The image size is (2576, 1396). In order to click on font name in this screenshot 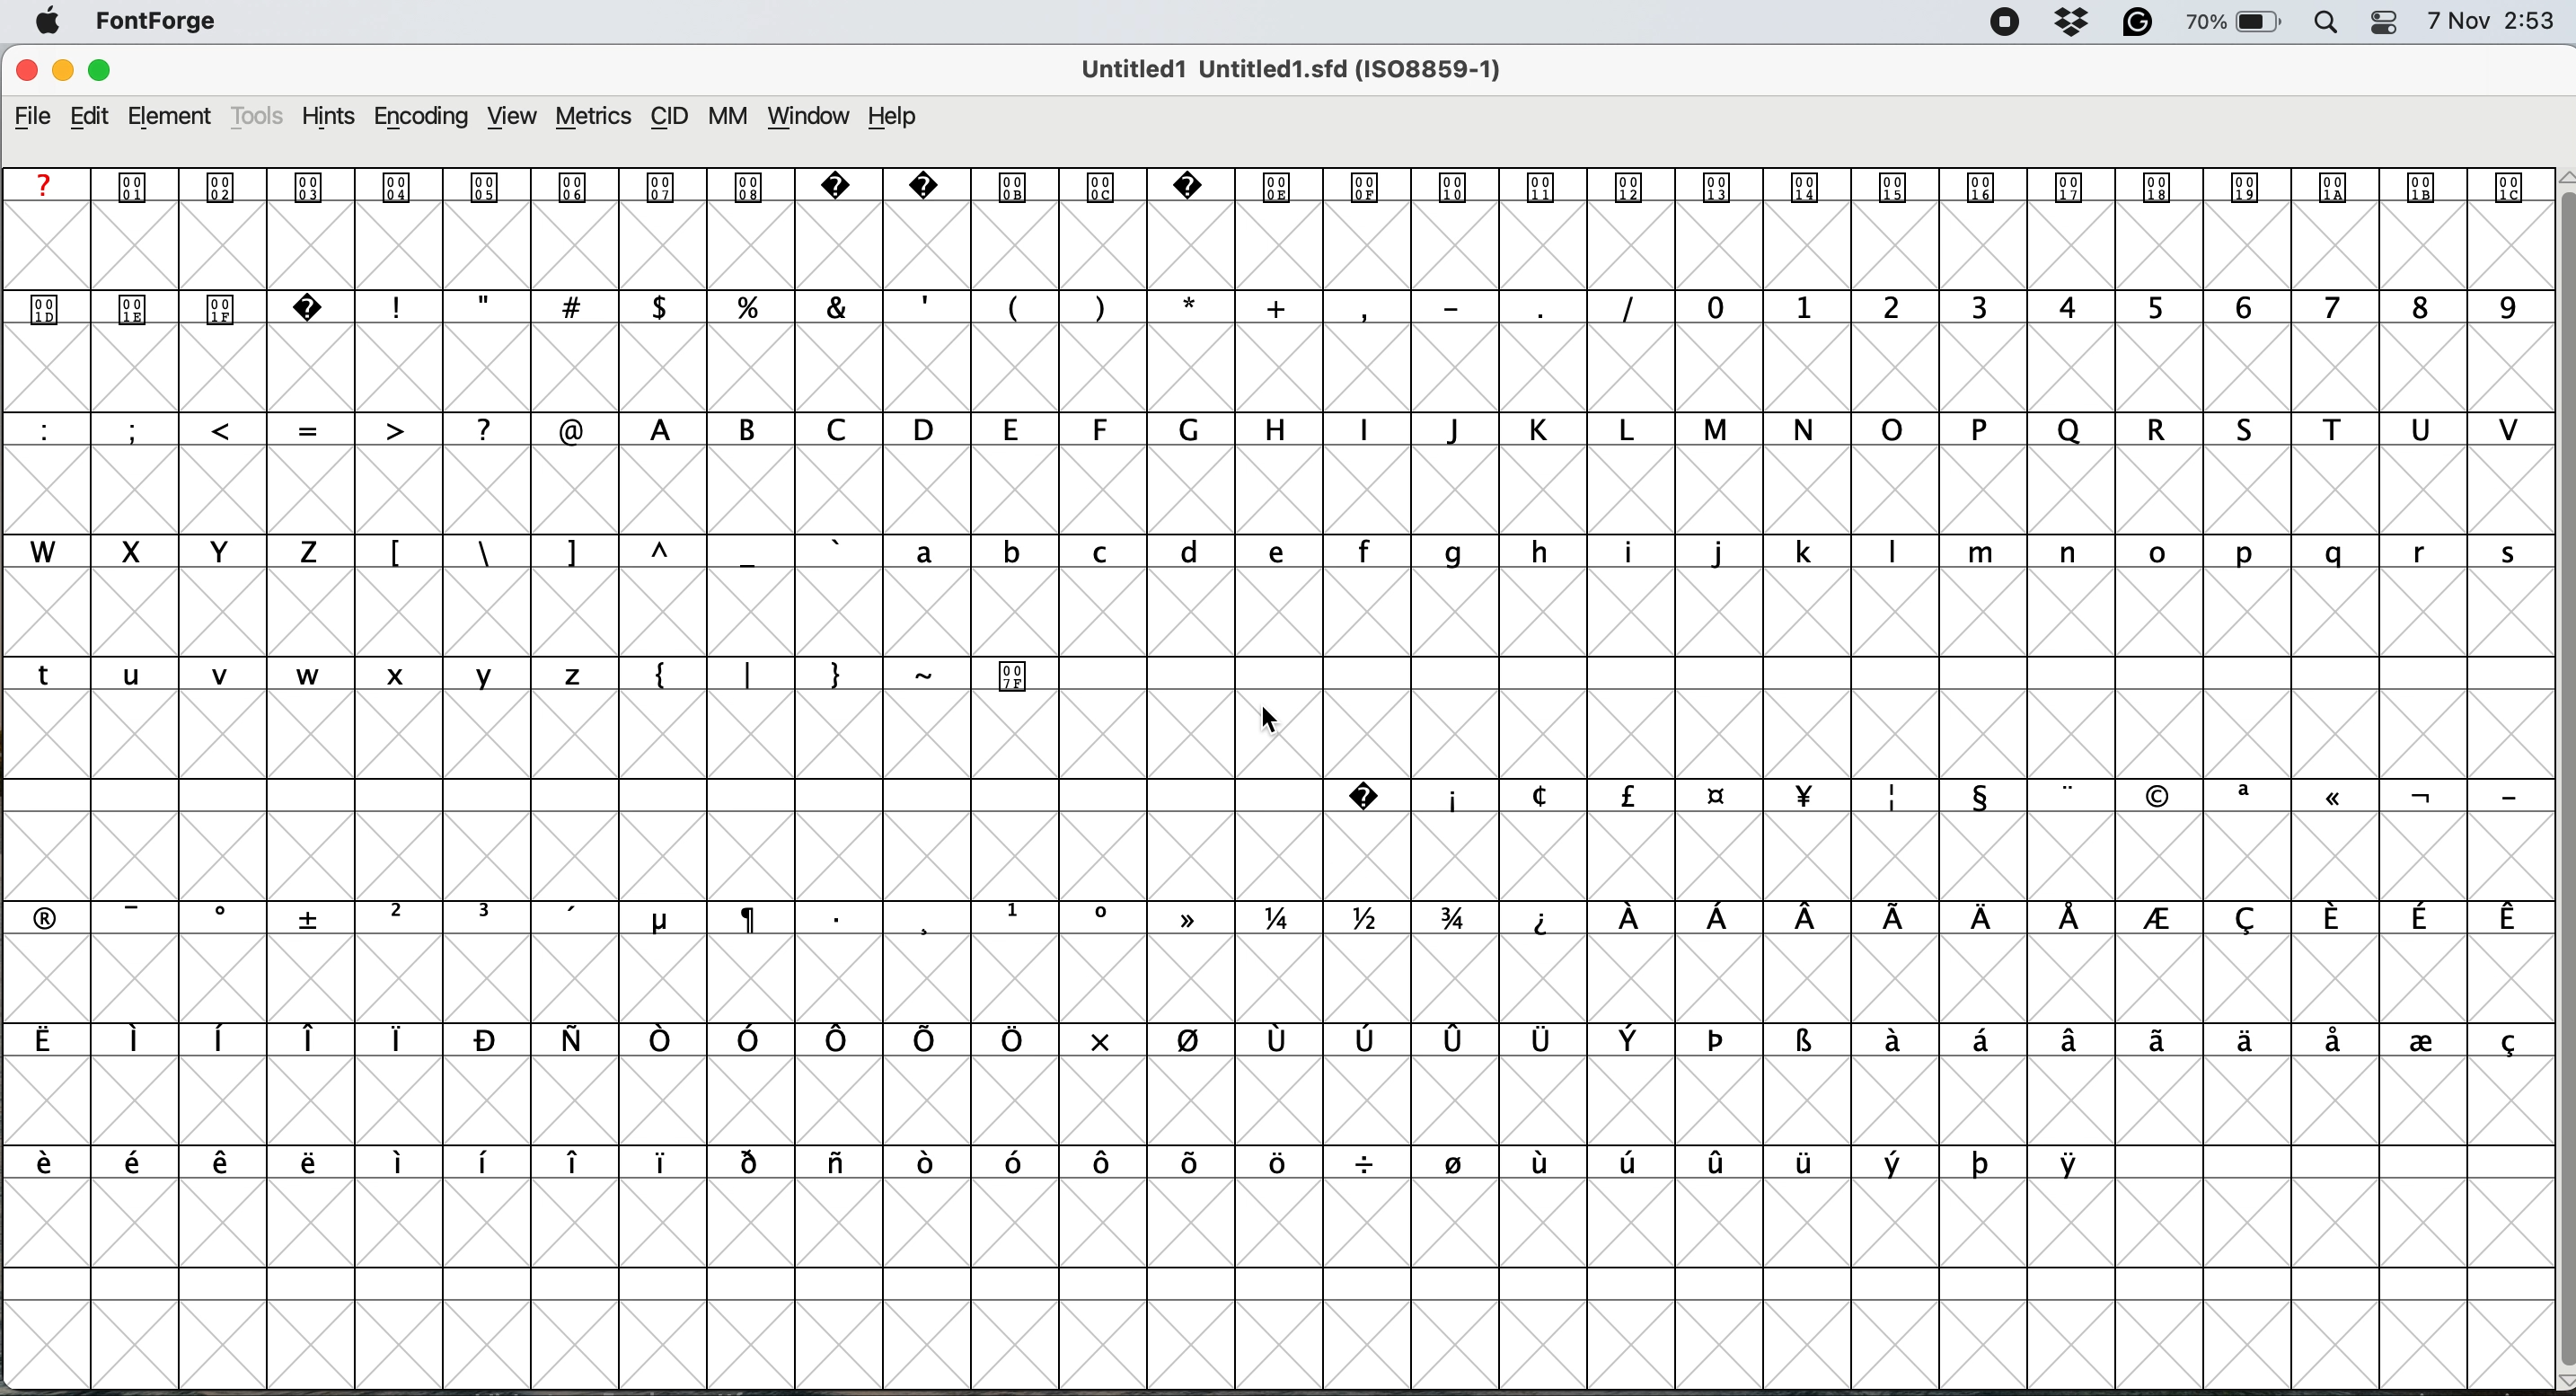, I will do `click(1299, 69)`.